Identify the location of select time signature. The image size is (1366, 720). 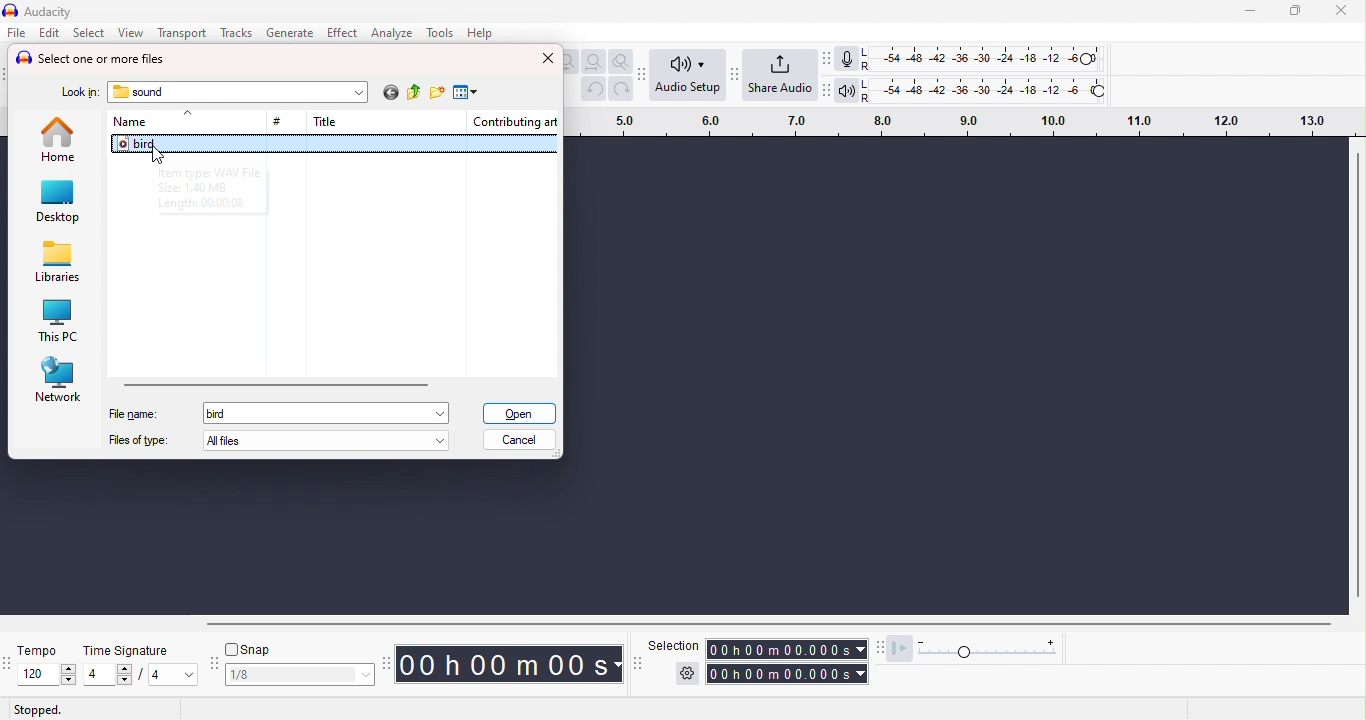
(141, 675).